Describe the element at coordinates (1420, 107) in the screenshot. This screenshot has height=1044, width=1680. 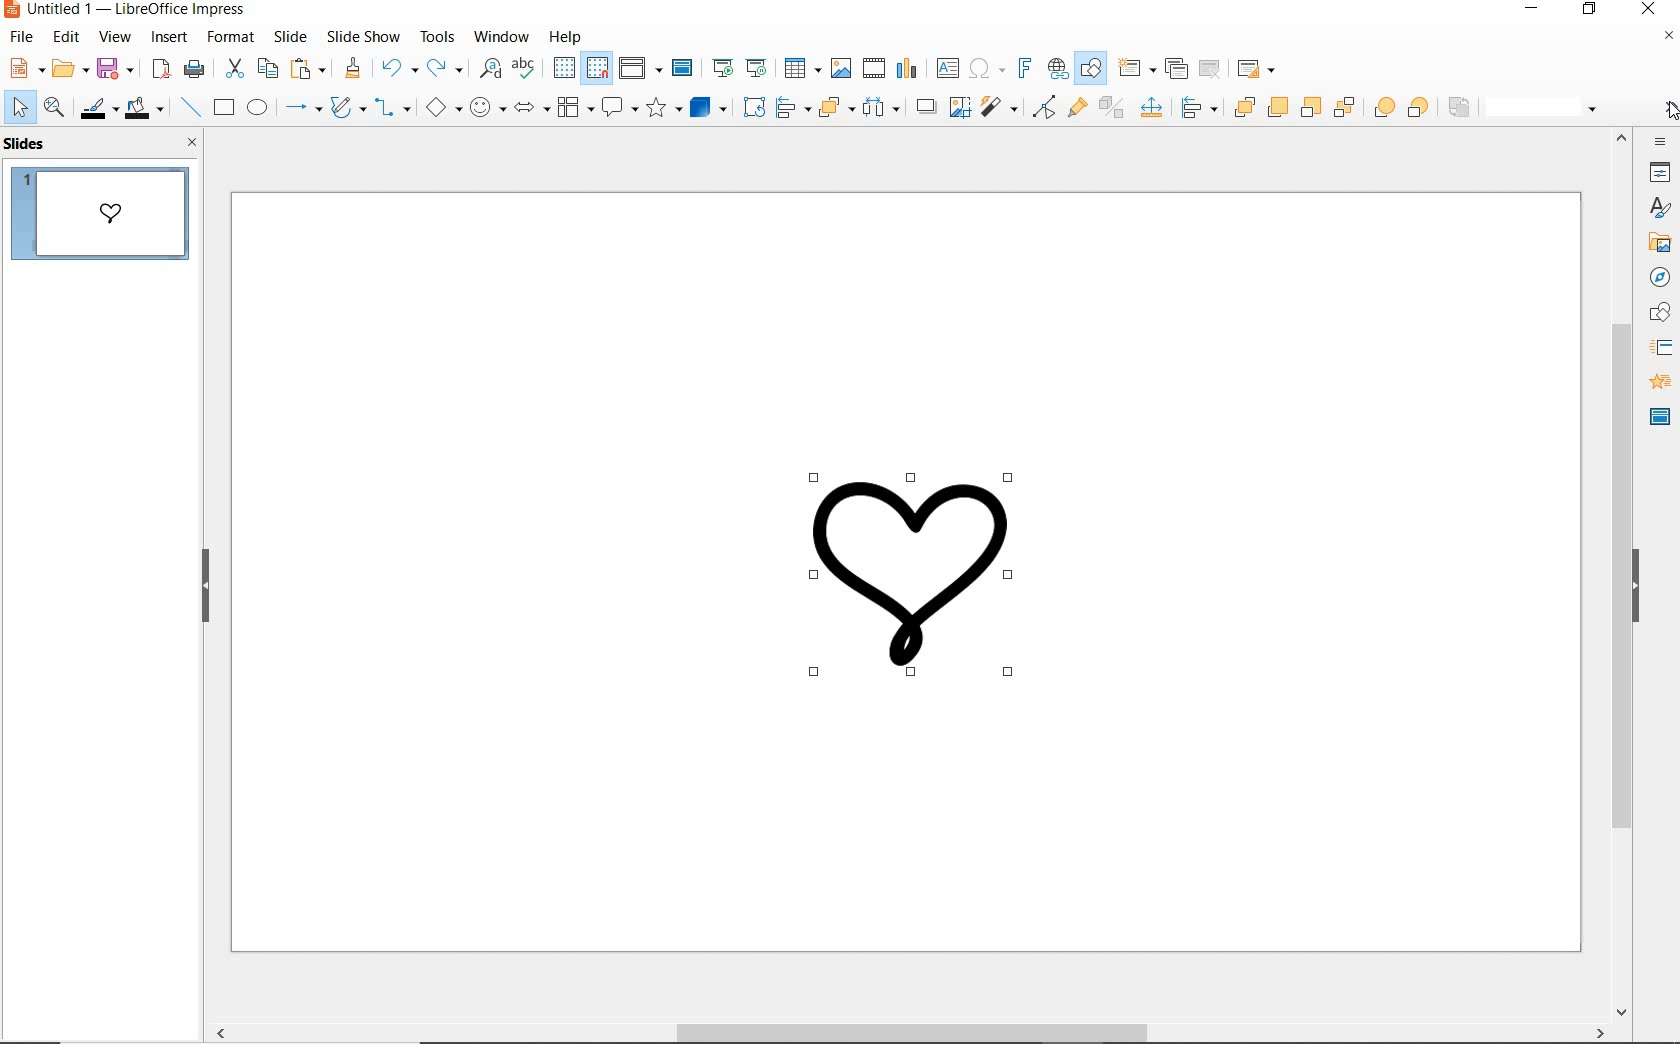
I see `behind object` at that location.